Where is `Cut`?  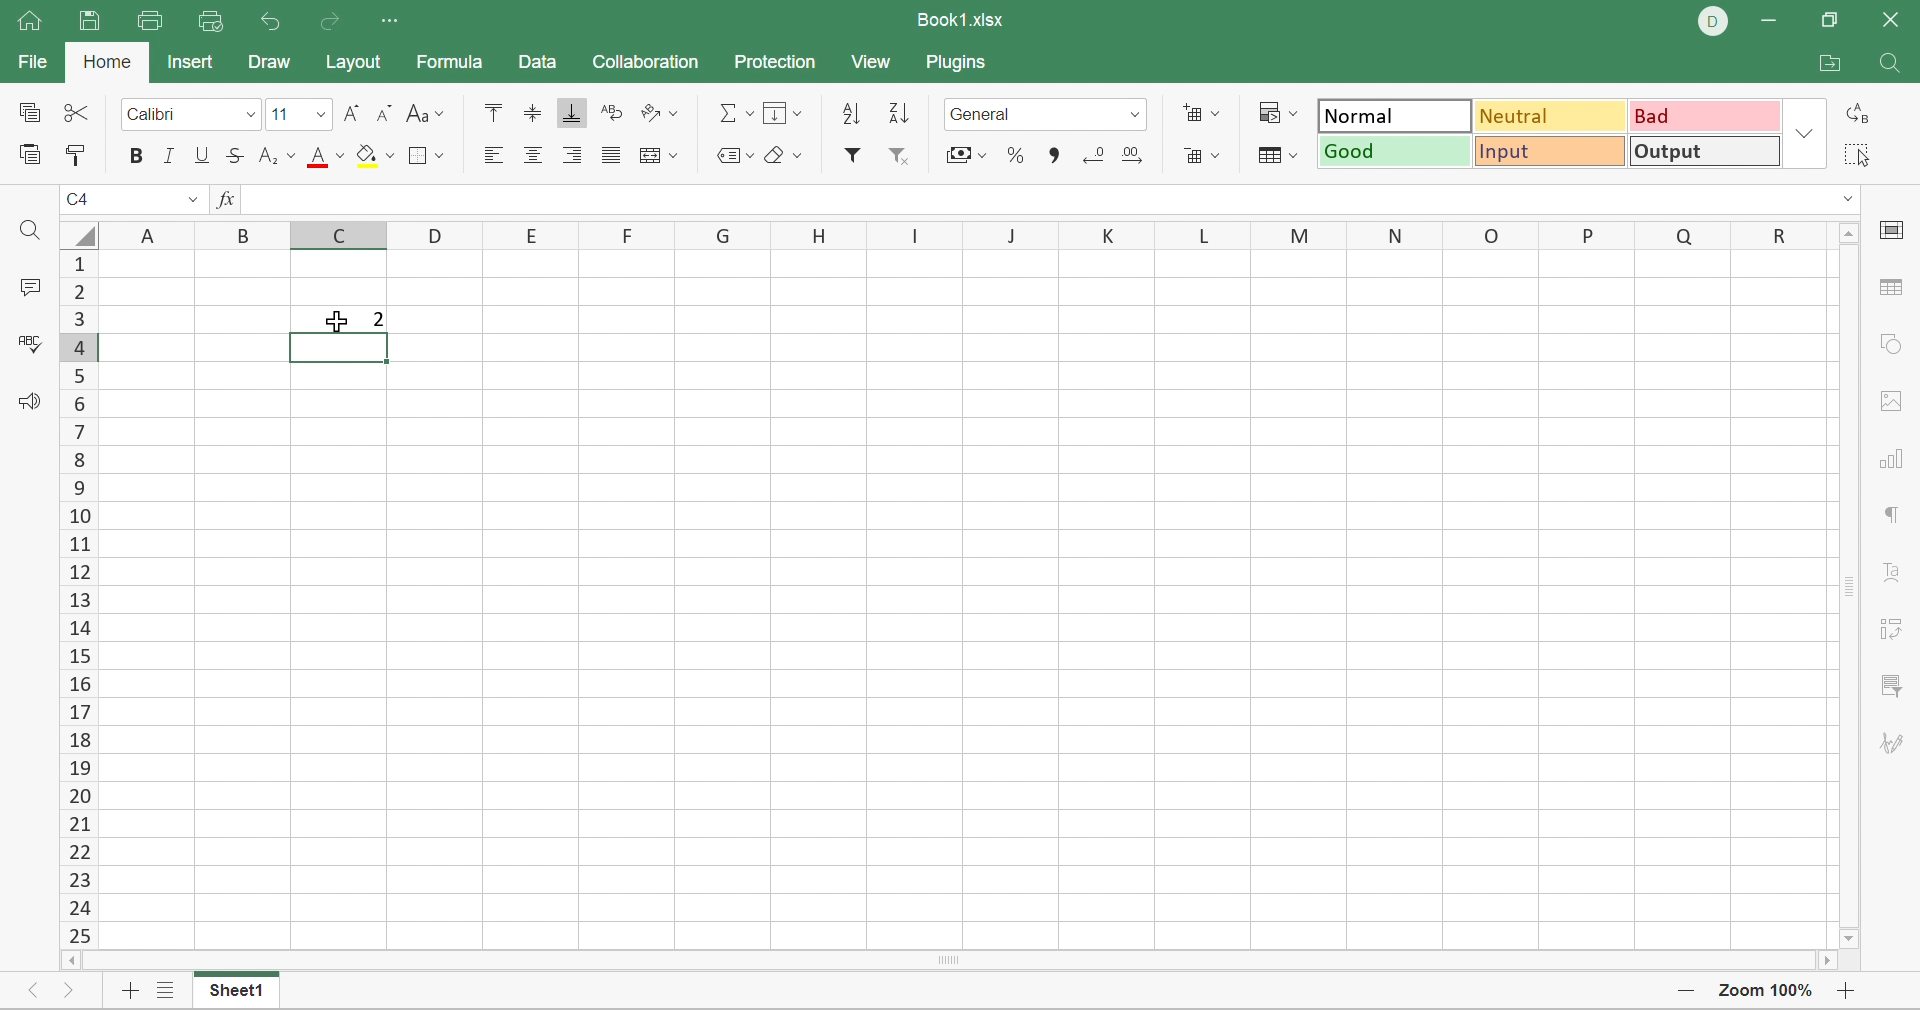 Cut is located at coordinates (77, 111).